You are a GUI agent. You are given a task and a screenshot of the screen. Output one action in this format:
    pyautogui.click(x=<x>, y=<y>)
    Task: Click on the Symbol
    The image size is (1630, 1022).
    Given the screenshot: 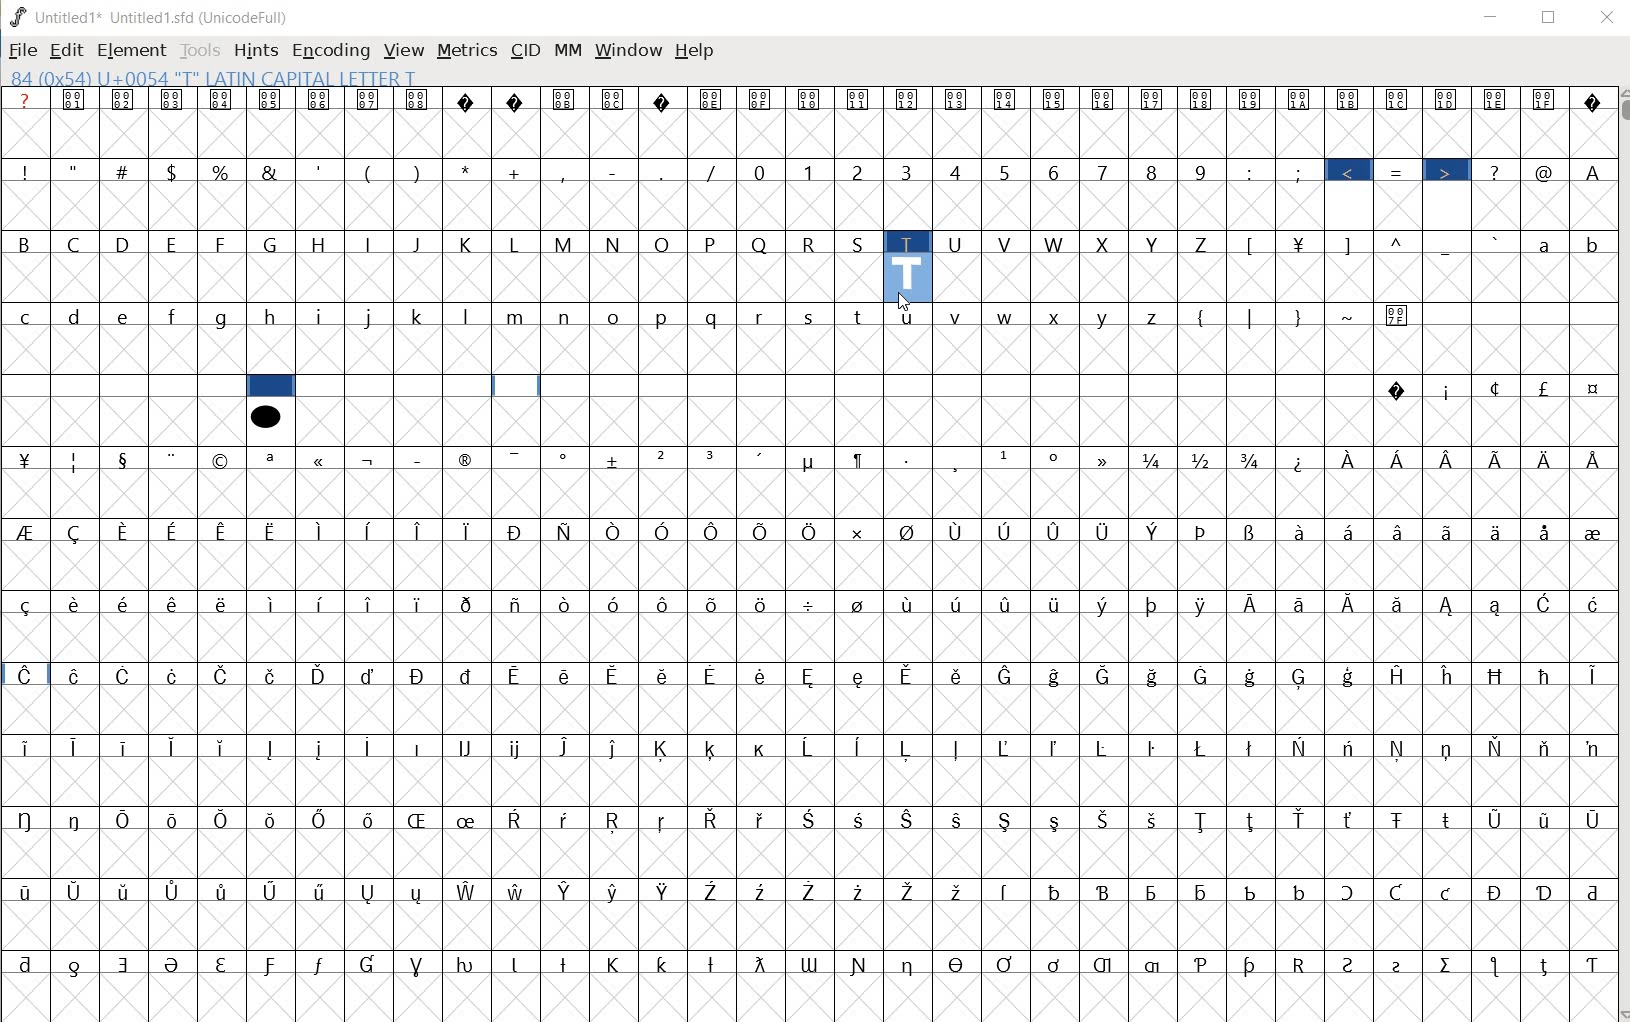 What is the action you would take?
    pyautogui.click(x=125, y=892)
    